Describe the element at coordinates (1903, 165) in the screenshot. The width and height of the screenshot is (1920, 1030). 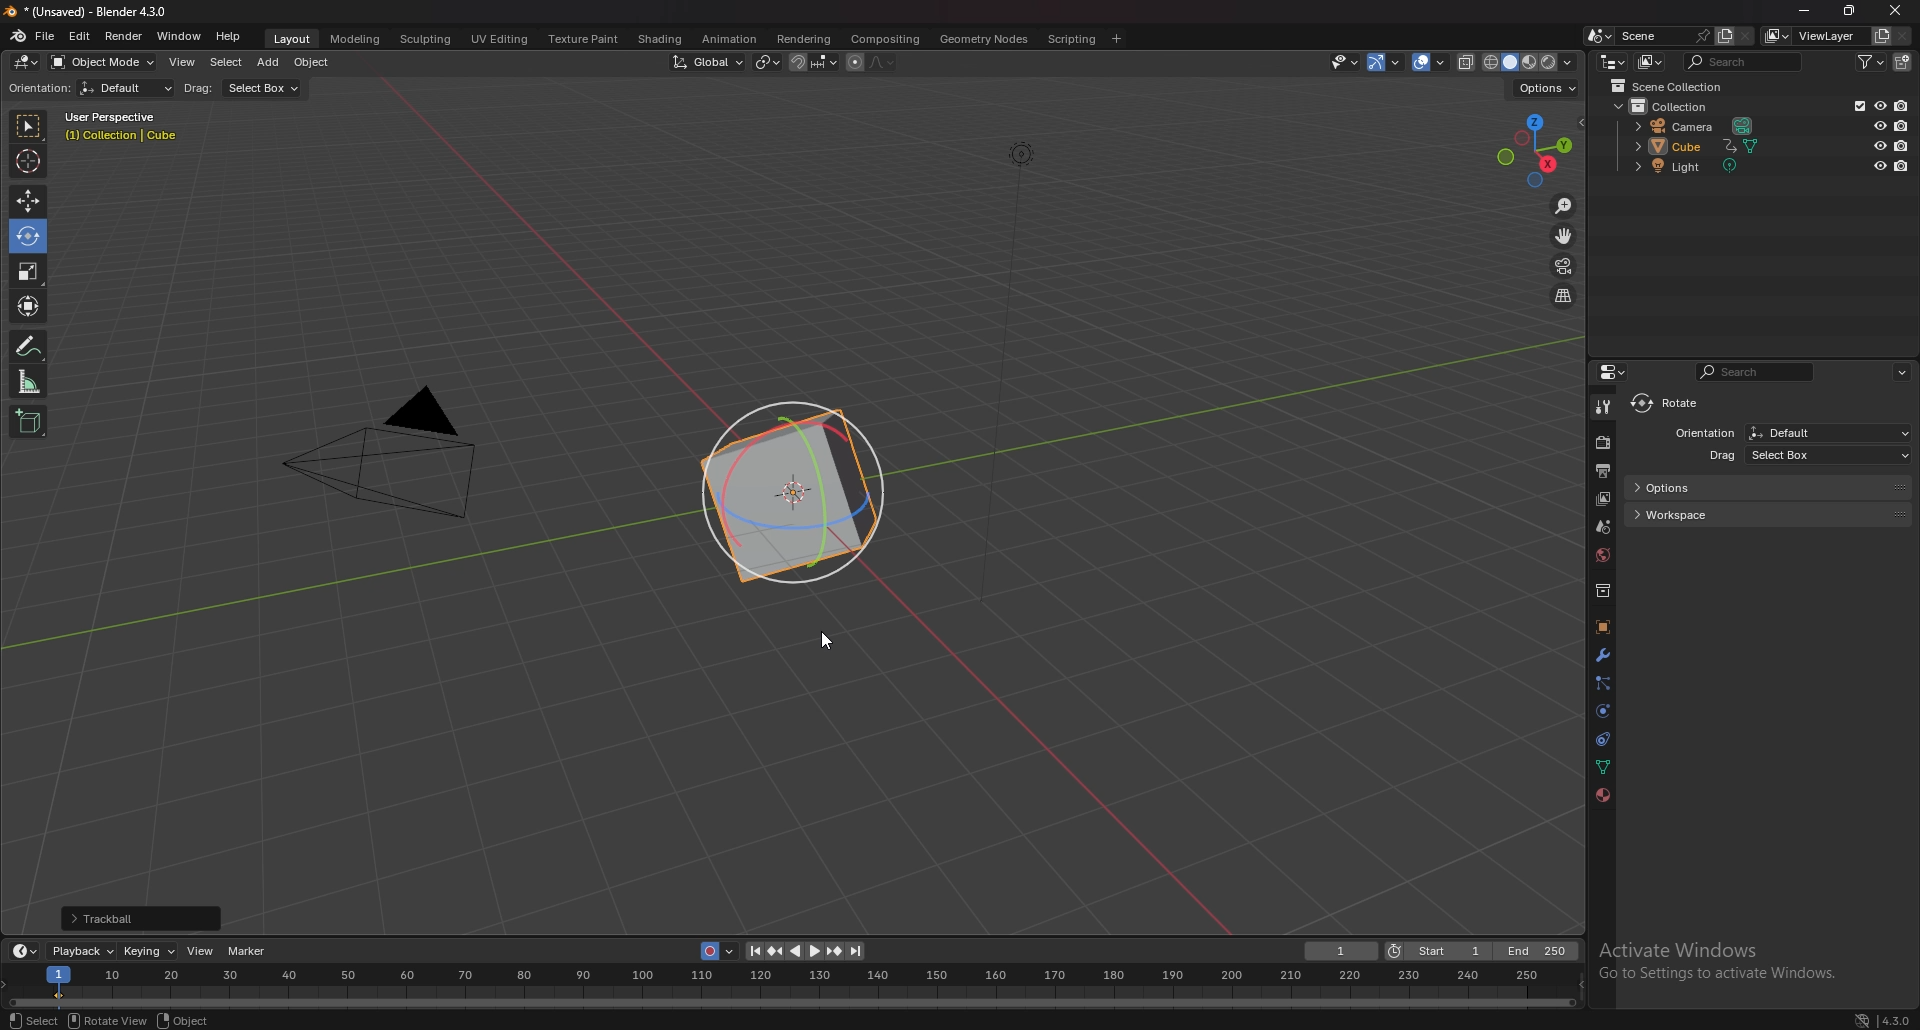
I see `disable in render` at that location.